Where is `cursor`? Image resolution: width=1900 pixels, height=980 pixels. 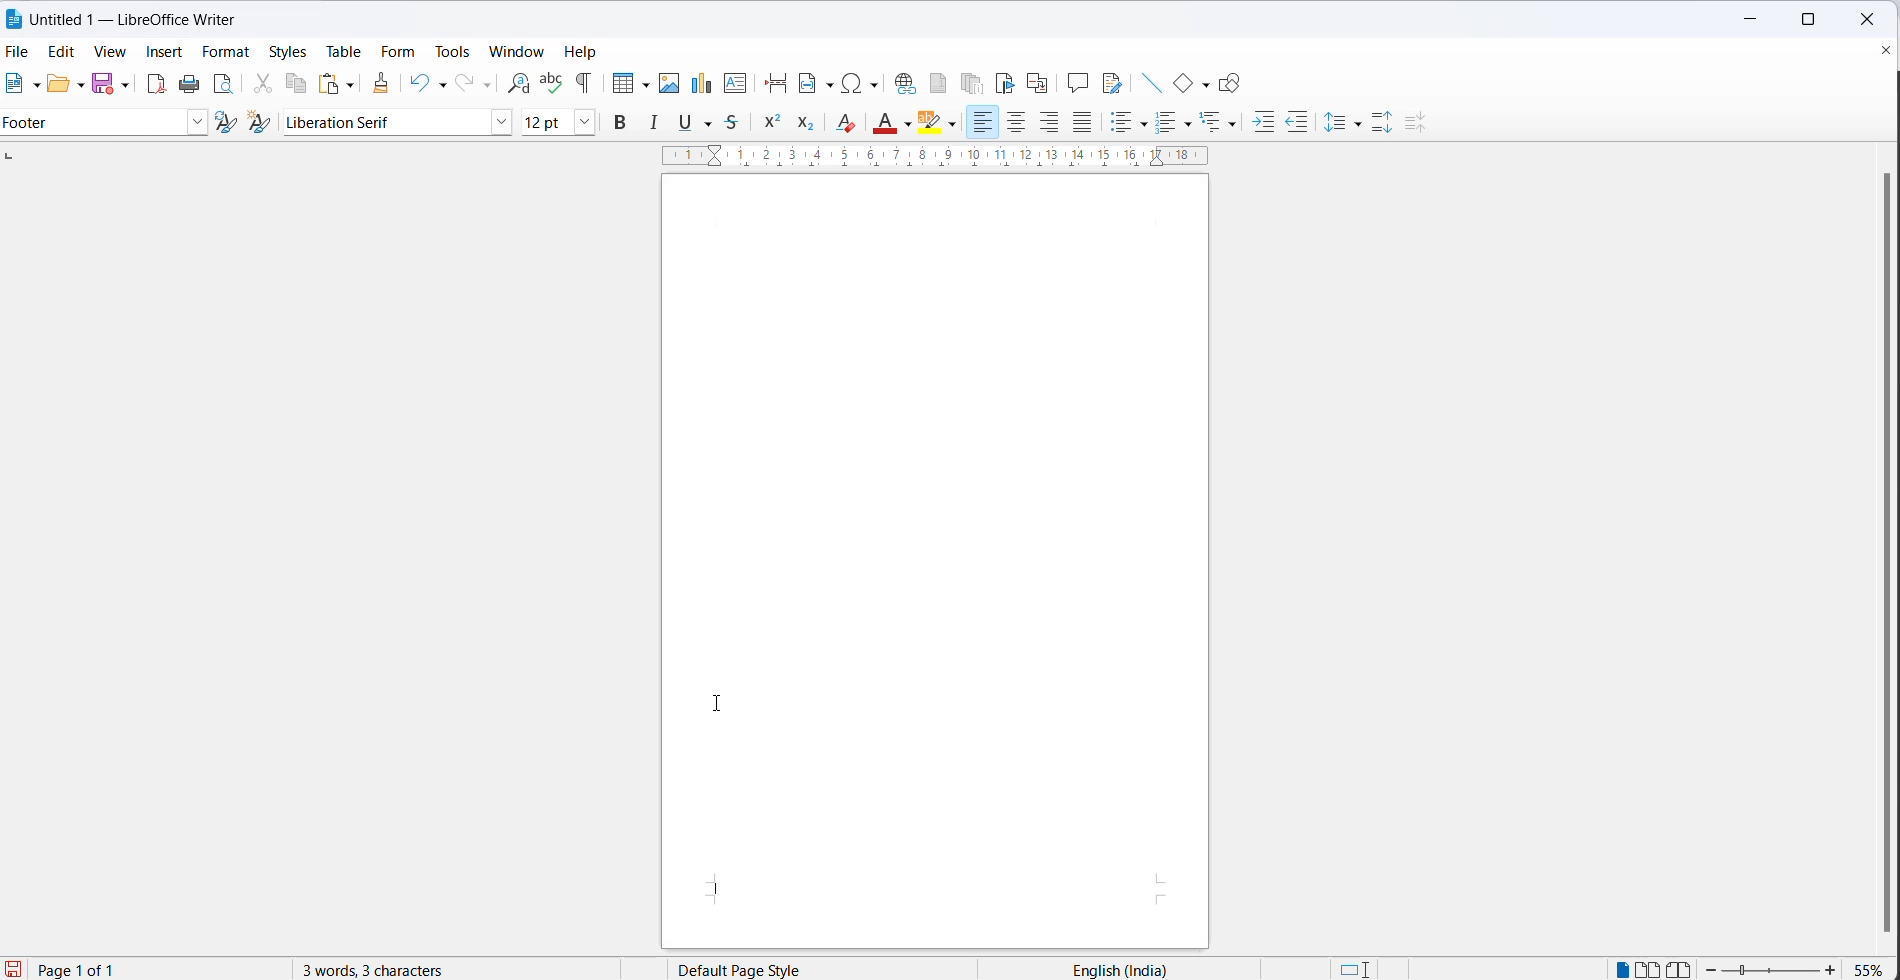 cursor is located at coordinates (724, 707).